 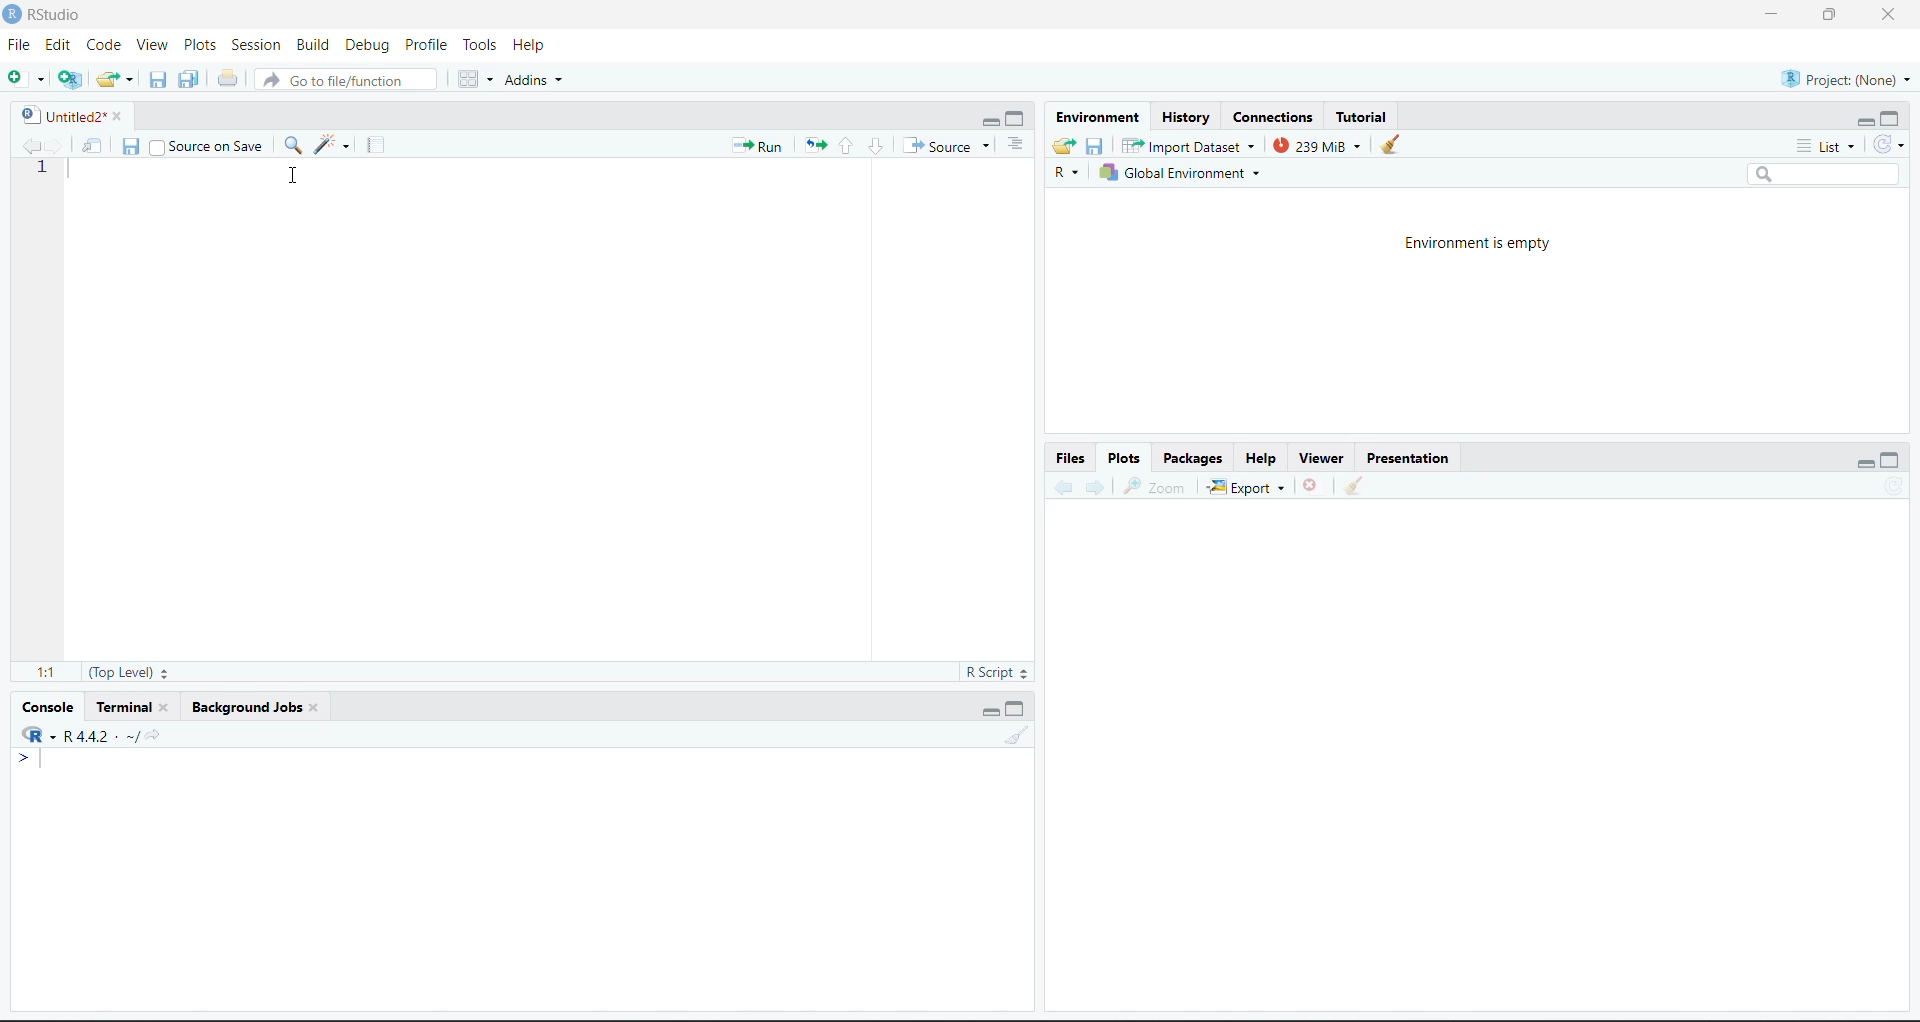 I want to click on Minimize, so click(x=988, y=119).